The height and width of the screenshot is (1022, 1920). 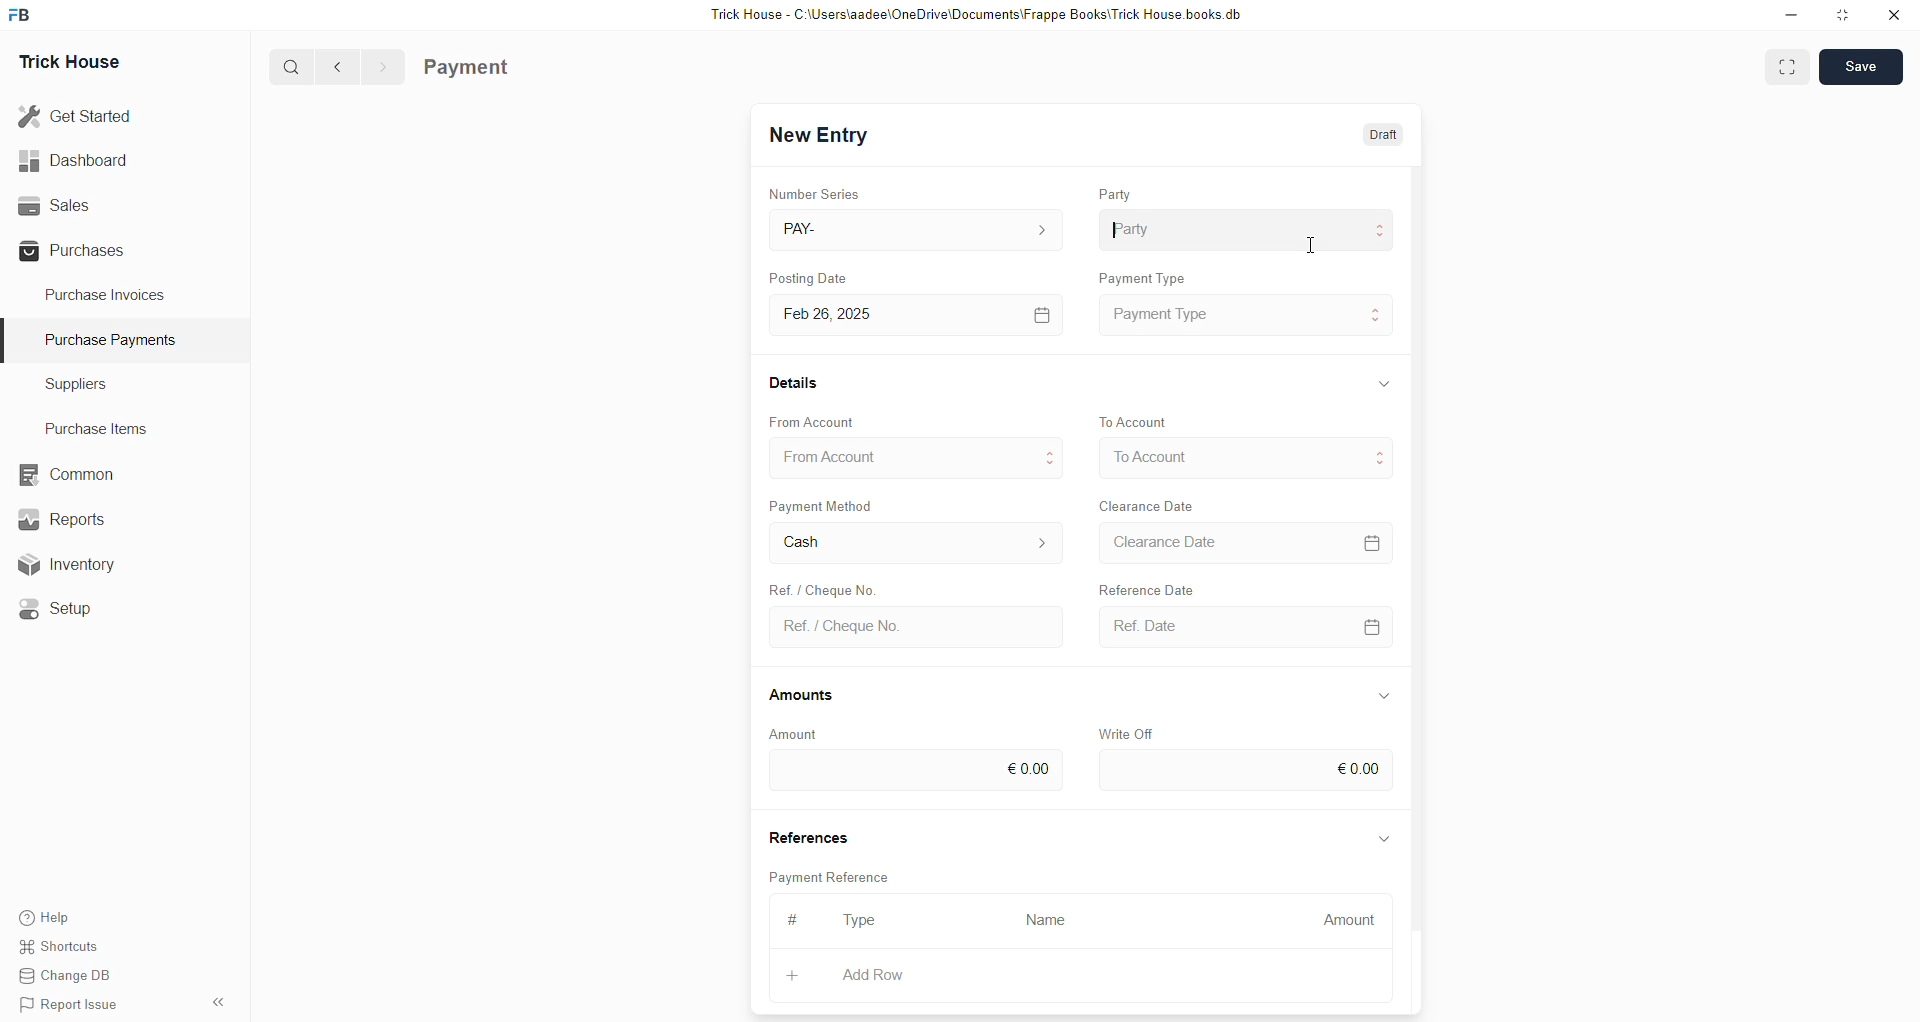 What do you see at coordinates (22, 12) in the screenshot?
I see `frappebooks logo` at bounding box center [22, 12].